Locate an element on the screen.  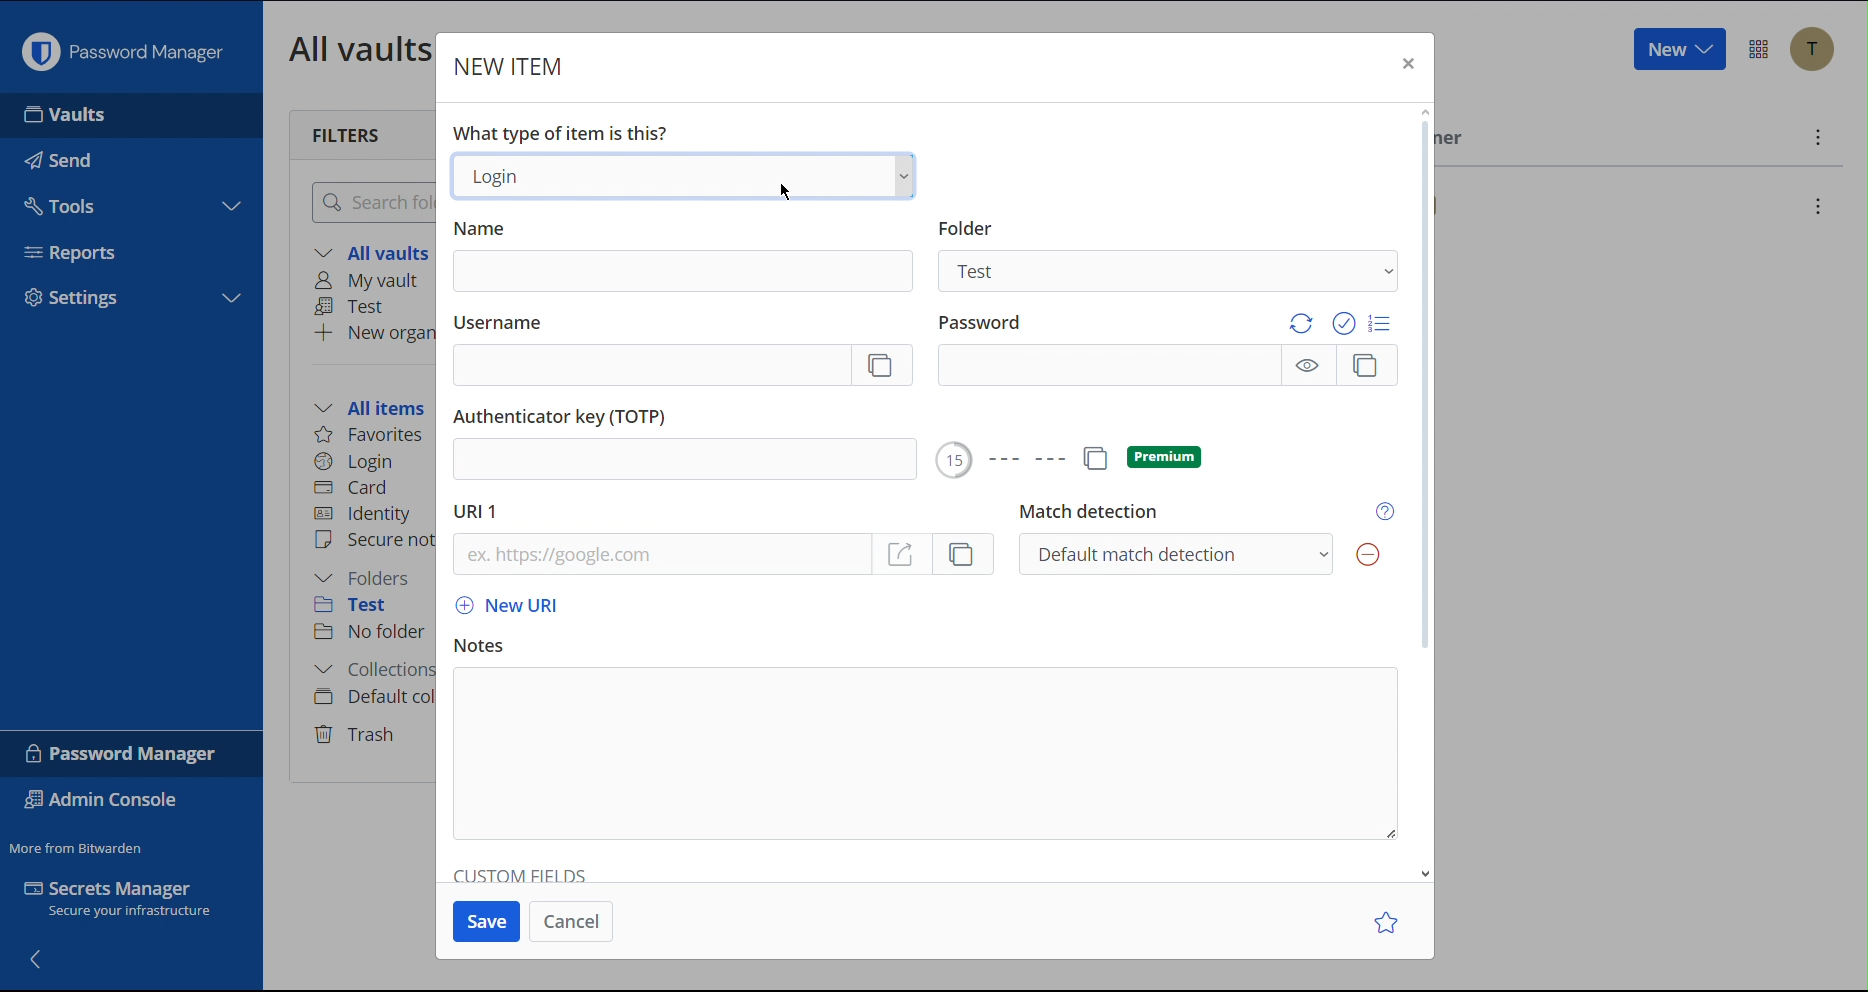
Password is located at coordinates (983, 323).